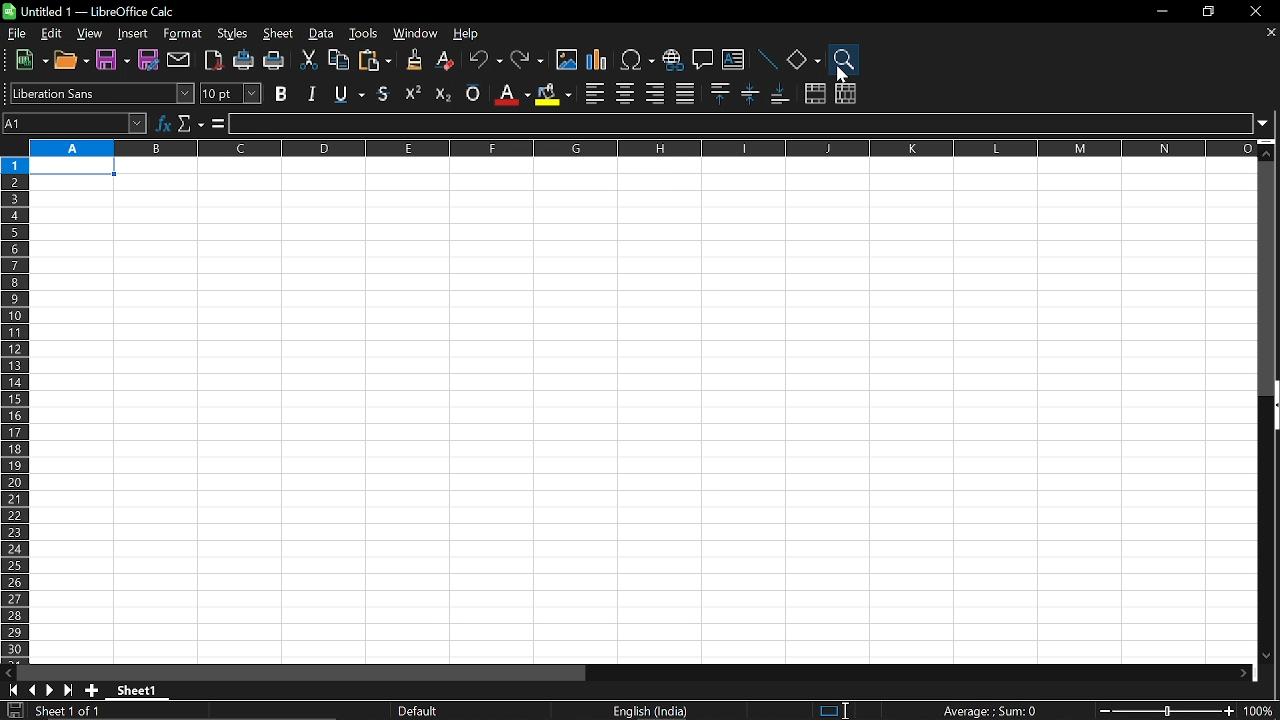 The image size is (1280, 720). What do you see at coordinates (639, 147) in the screenshot?
I see `columns` at bounding box center [639, 147].